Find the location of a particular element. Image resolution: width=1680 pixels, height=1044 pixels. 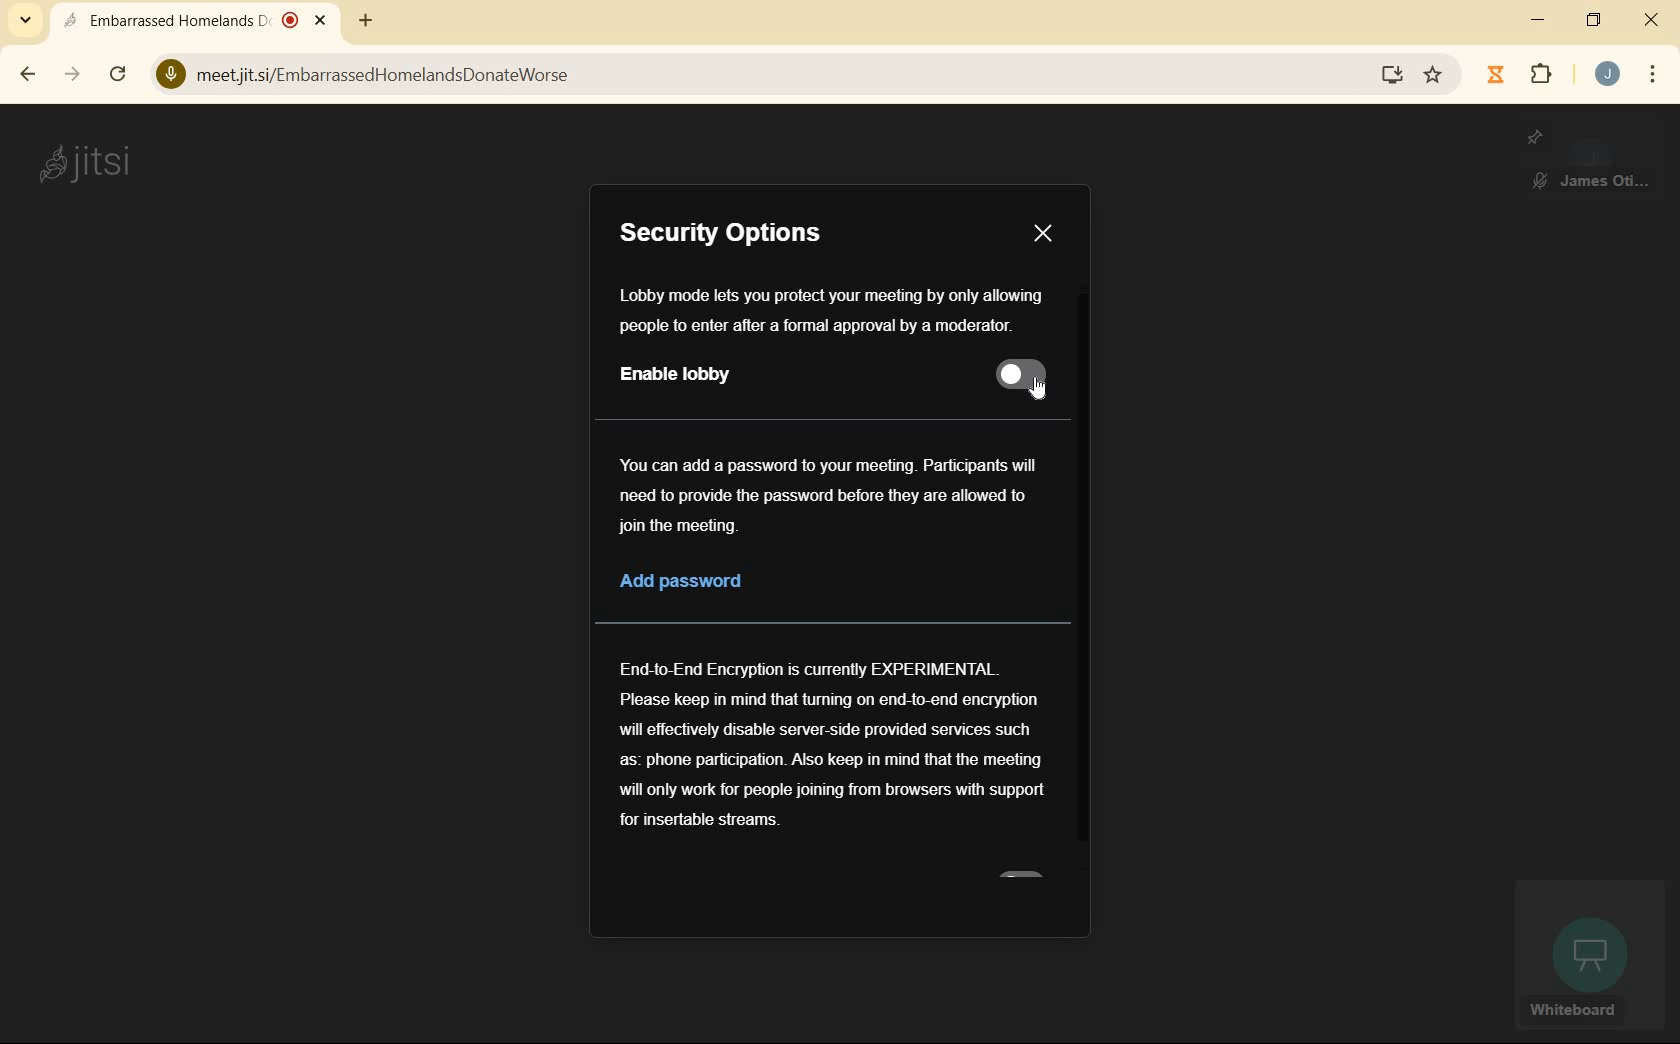

back is located at coordinates (26, 73).